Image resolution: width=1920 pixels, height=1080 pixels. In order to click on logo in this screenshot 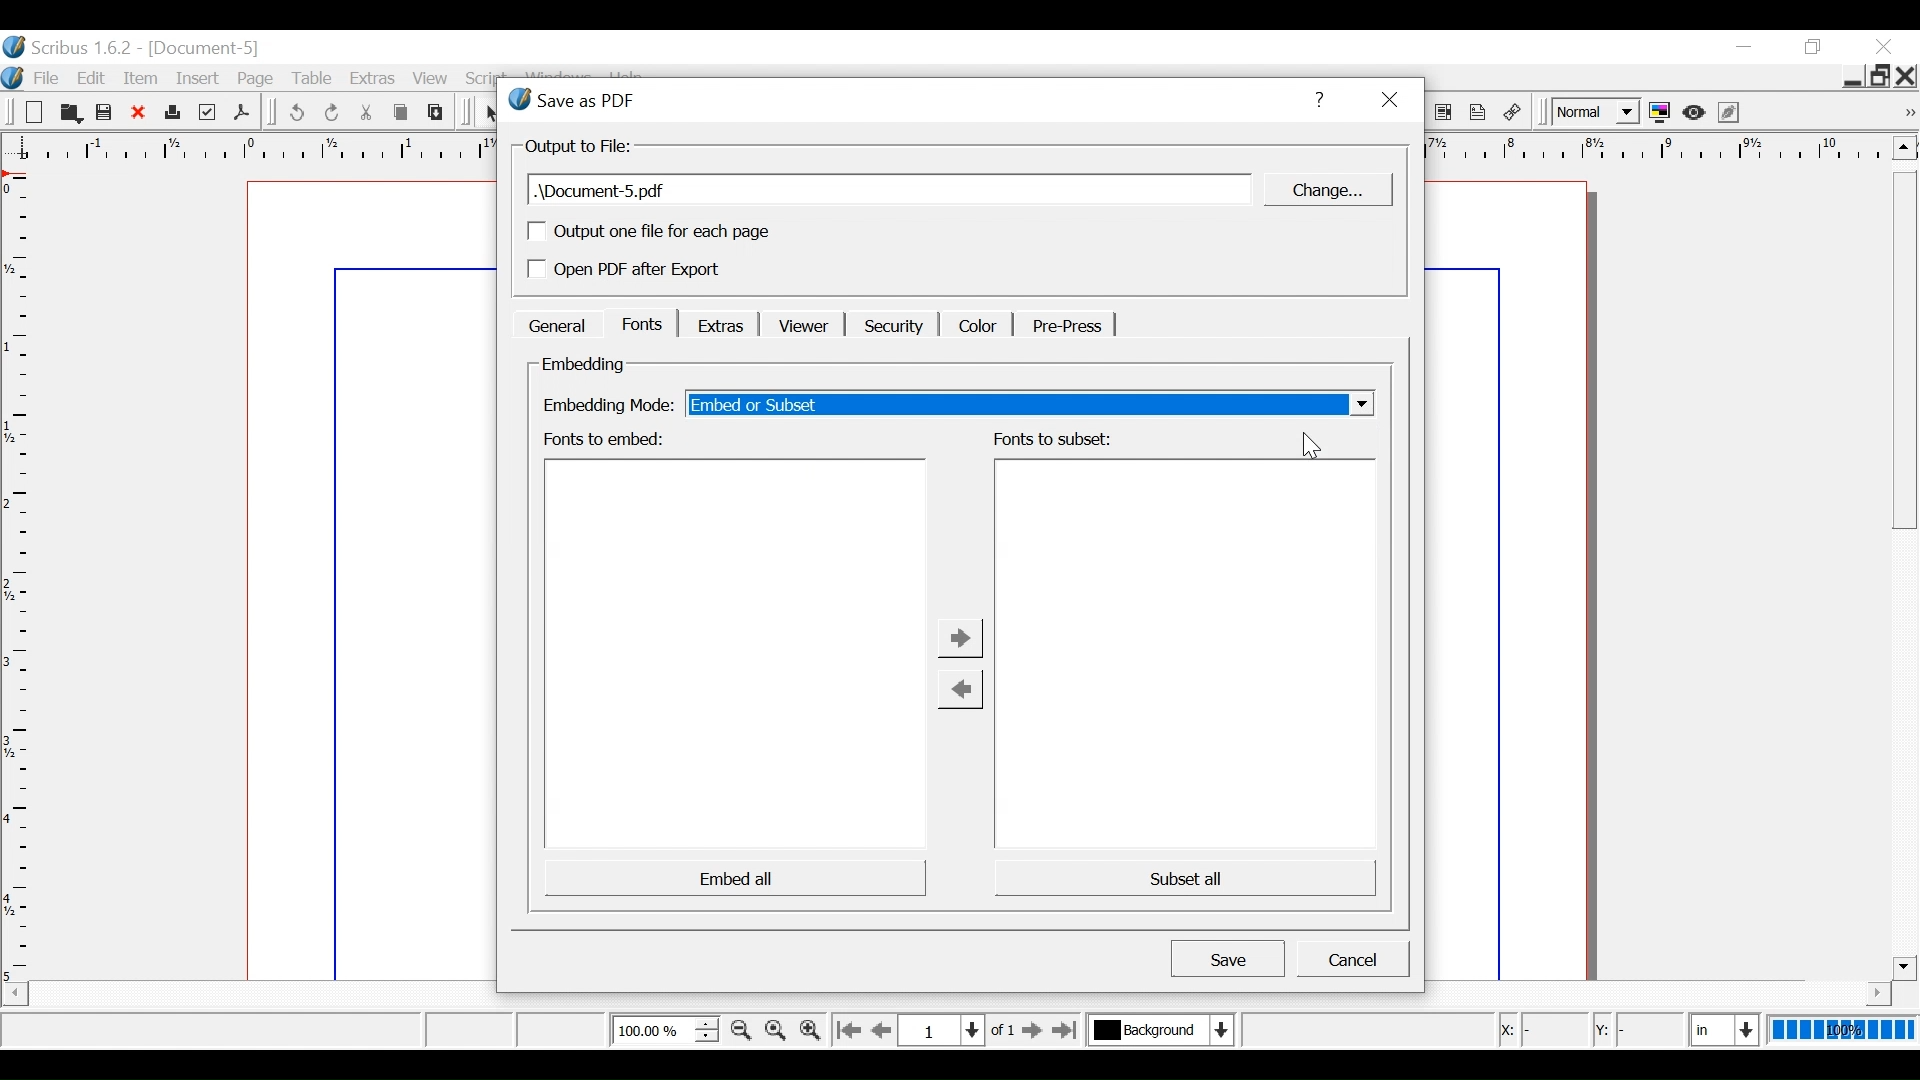, I will do `click(12, 76)`.